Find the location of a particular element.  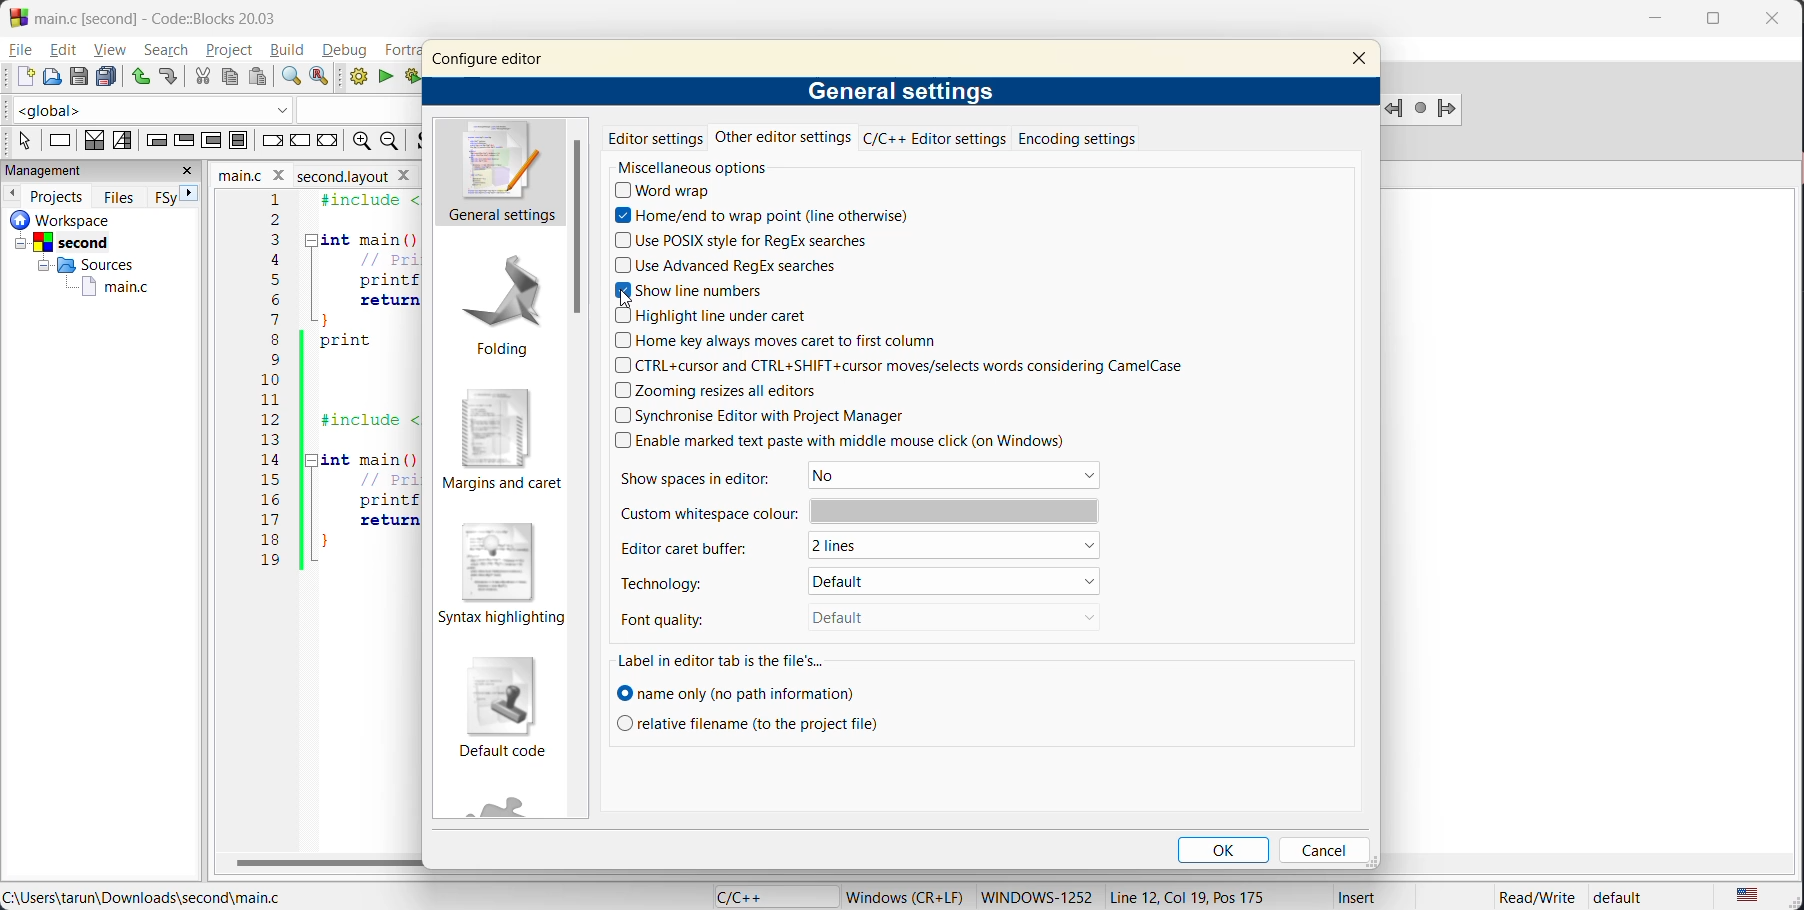

selection is located at coordinates (122, 142).